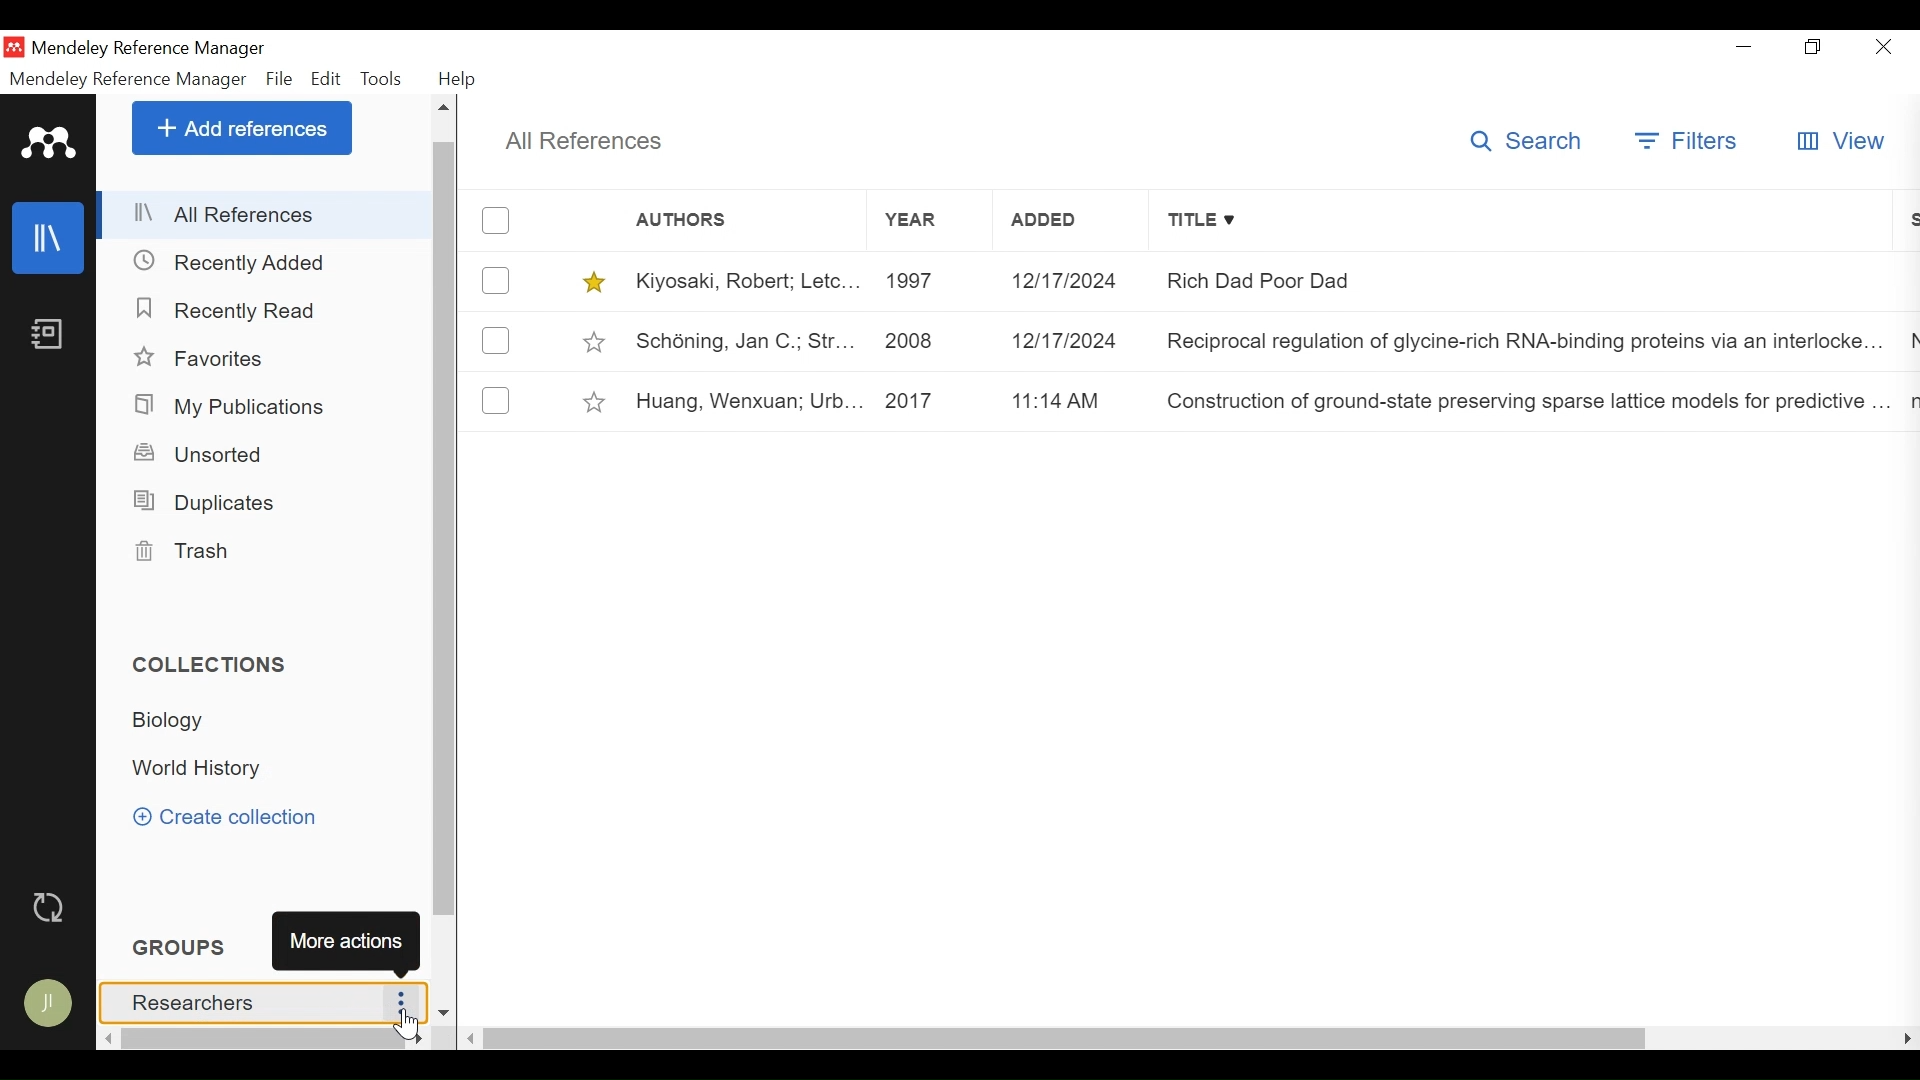  What do you see at coordinates (929, 339) in the screenshot?
I see `2008` at bounding box center [929, 339].